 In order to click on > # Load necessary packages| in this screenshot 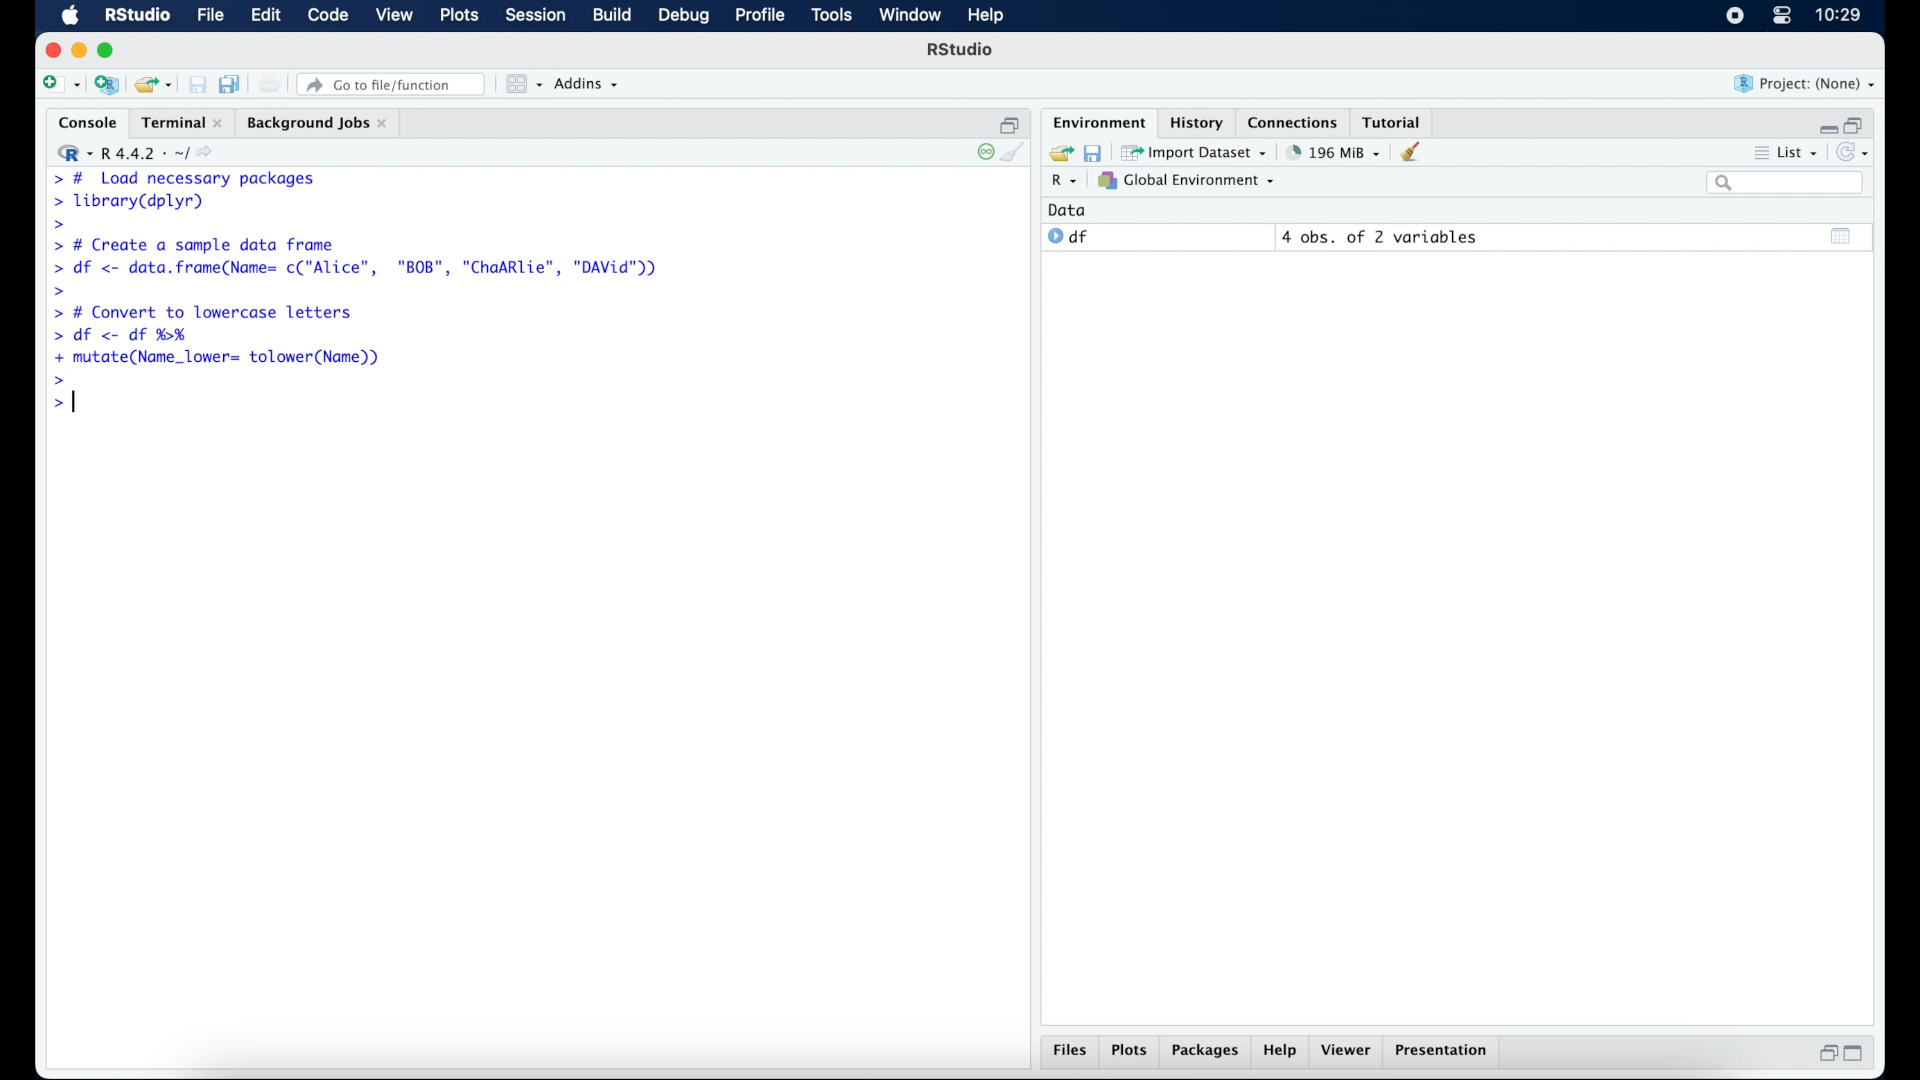, I will do `click(182, 177)`.